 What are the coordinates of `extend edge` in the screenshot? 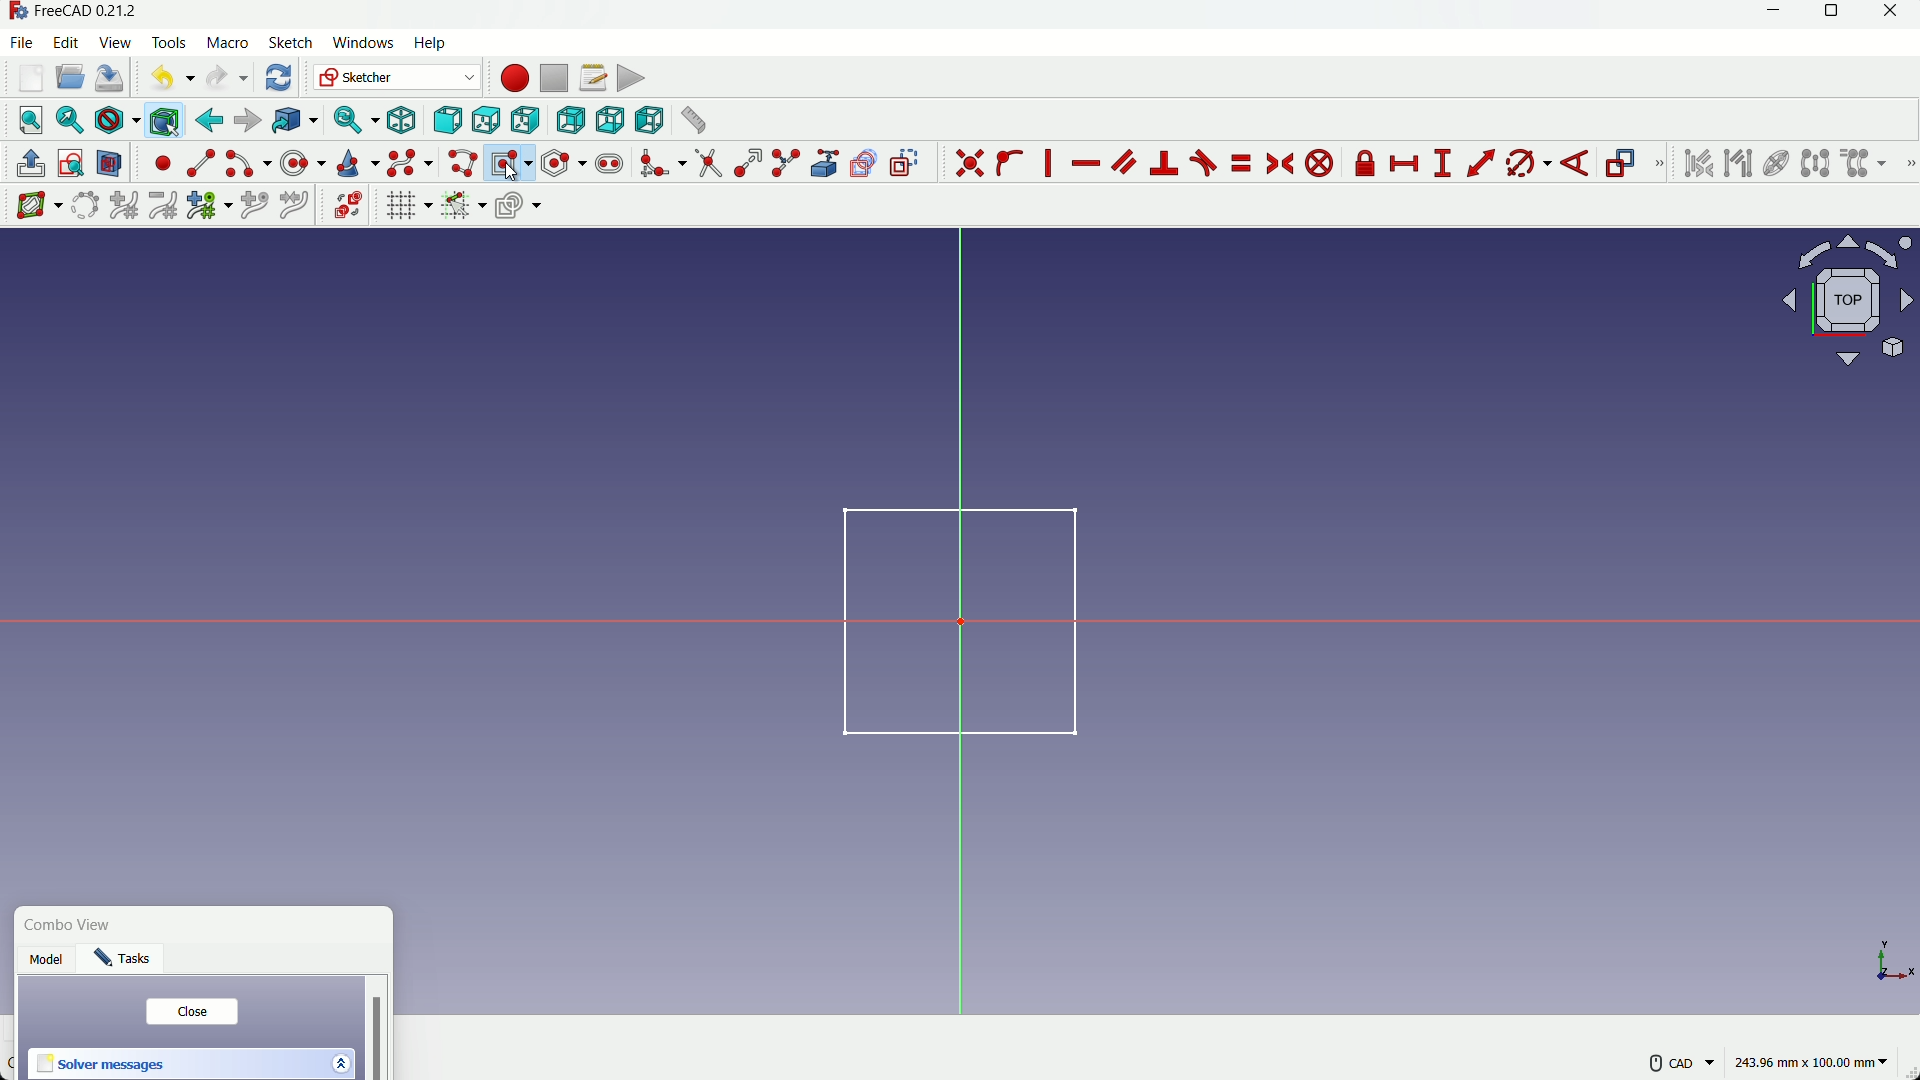 It's located at (748, 164).